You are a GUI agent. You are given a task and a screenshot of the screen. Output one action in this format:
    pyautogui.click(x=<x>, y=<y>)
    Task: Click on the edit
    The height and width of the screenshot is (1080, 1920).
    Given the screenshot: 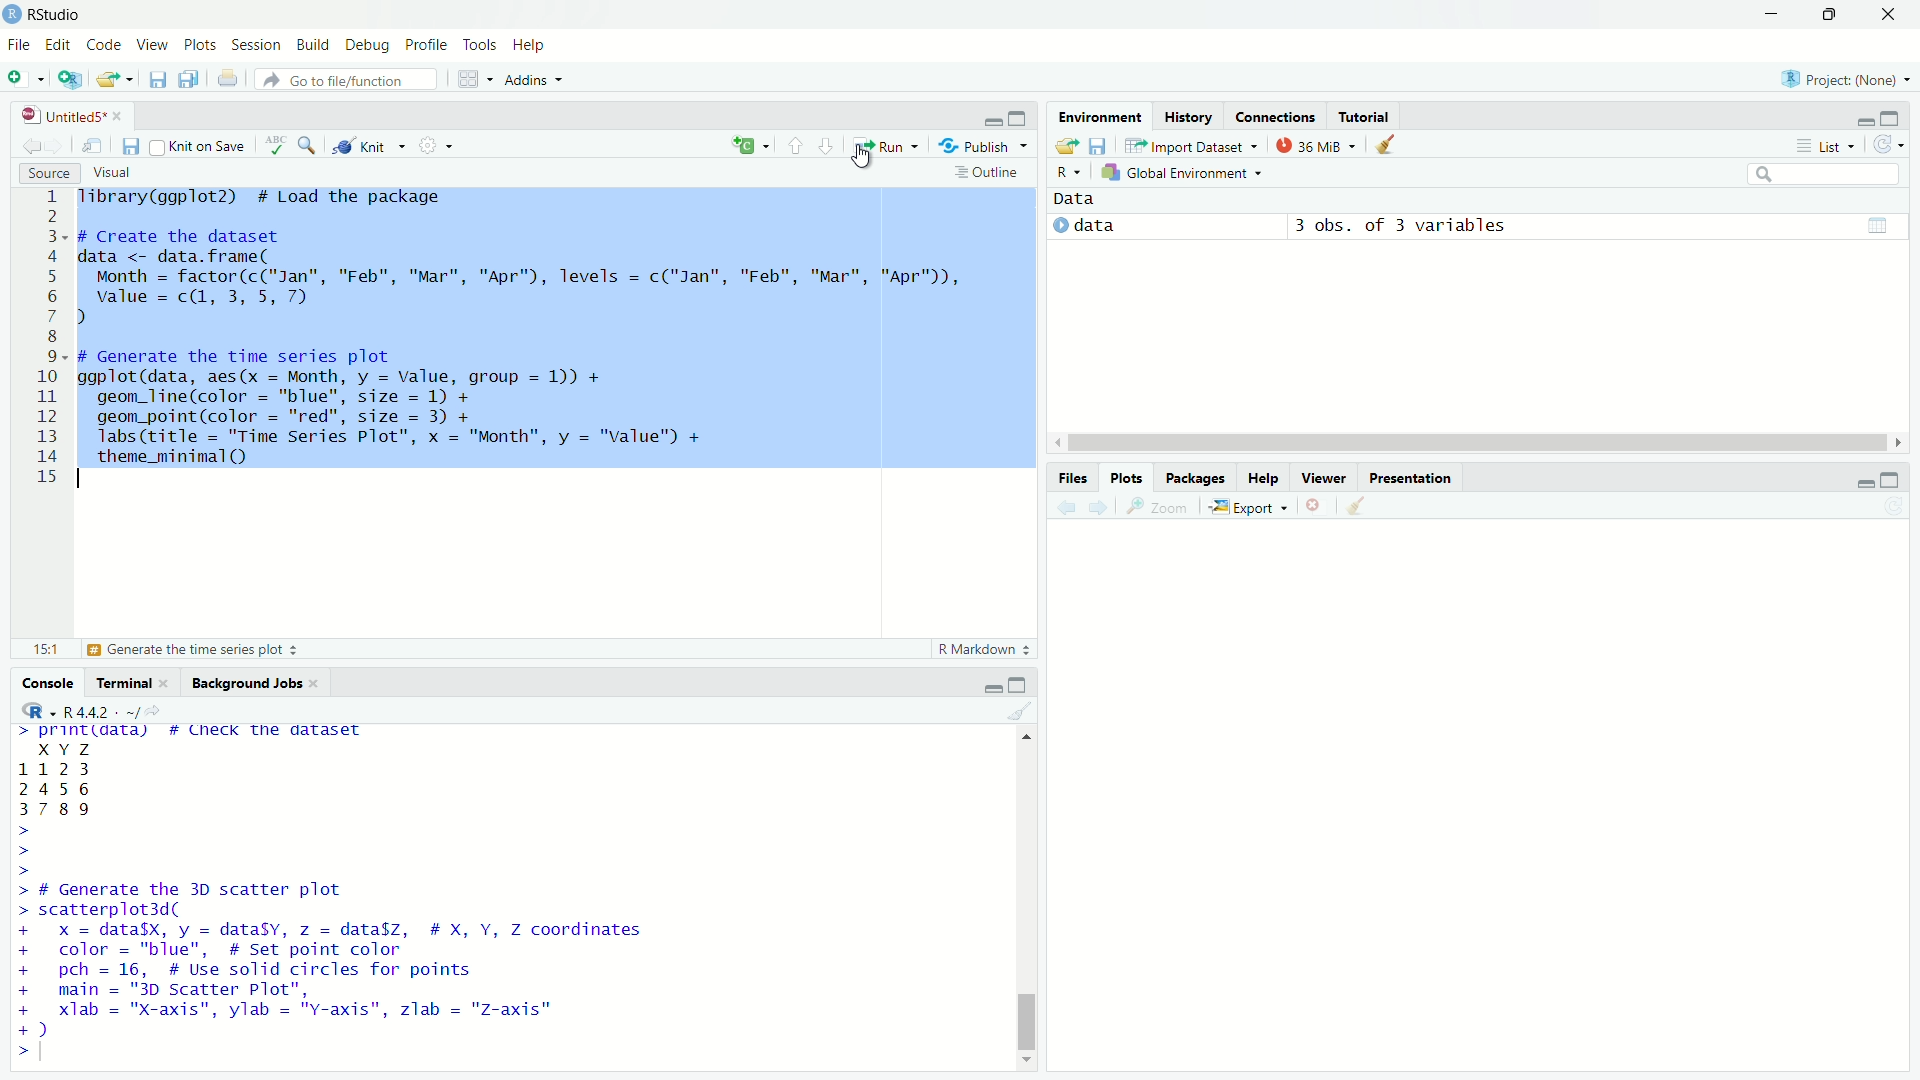 What is the action you would take?
    pyautogui.click(x=56, y=46)
    